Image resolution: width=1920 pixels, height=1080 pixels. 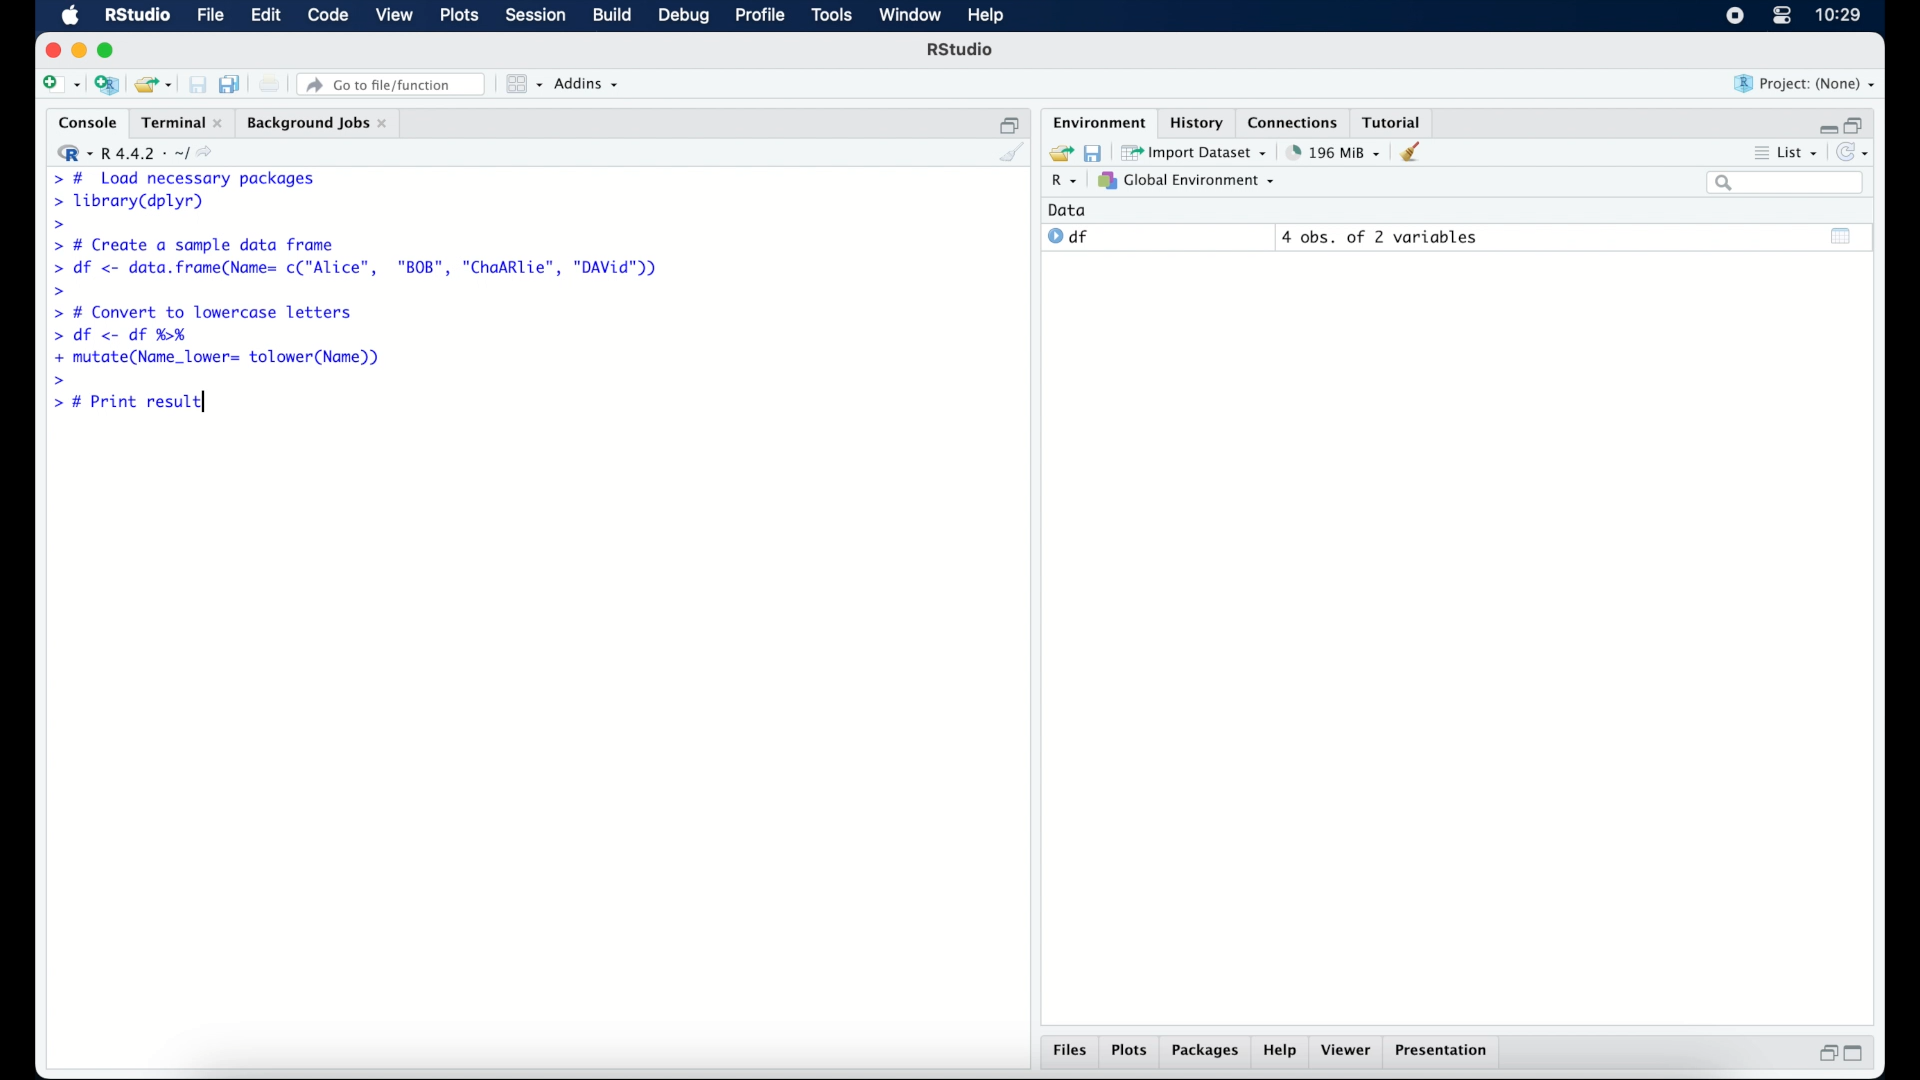 I want to click on date, so click(x=1068, y=209).